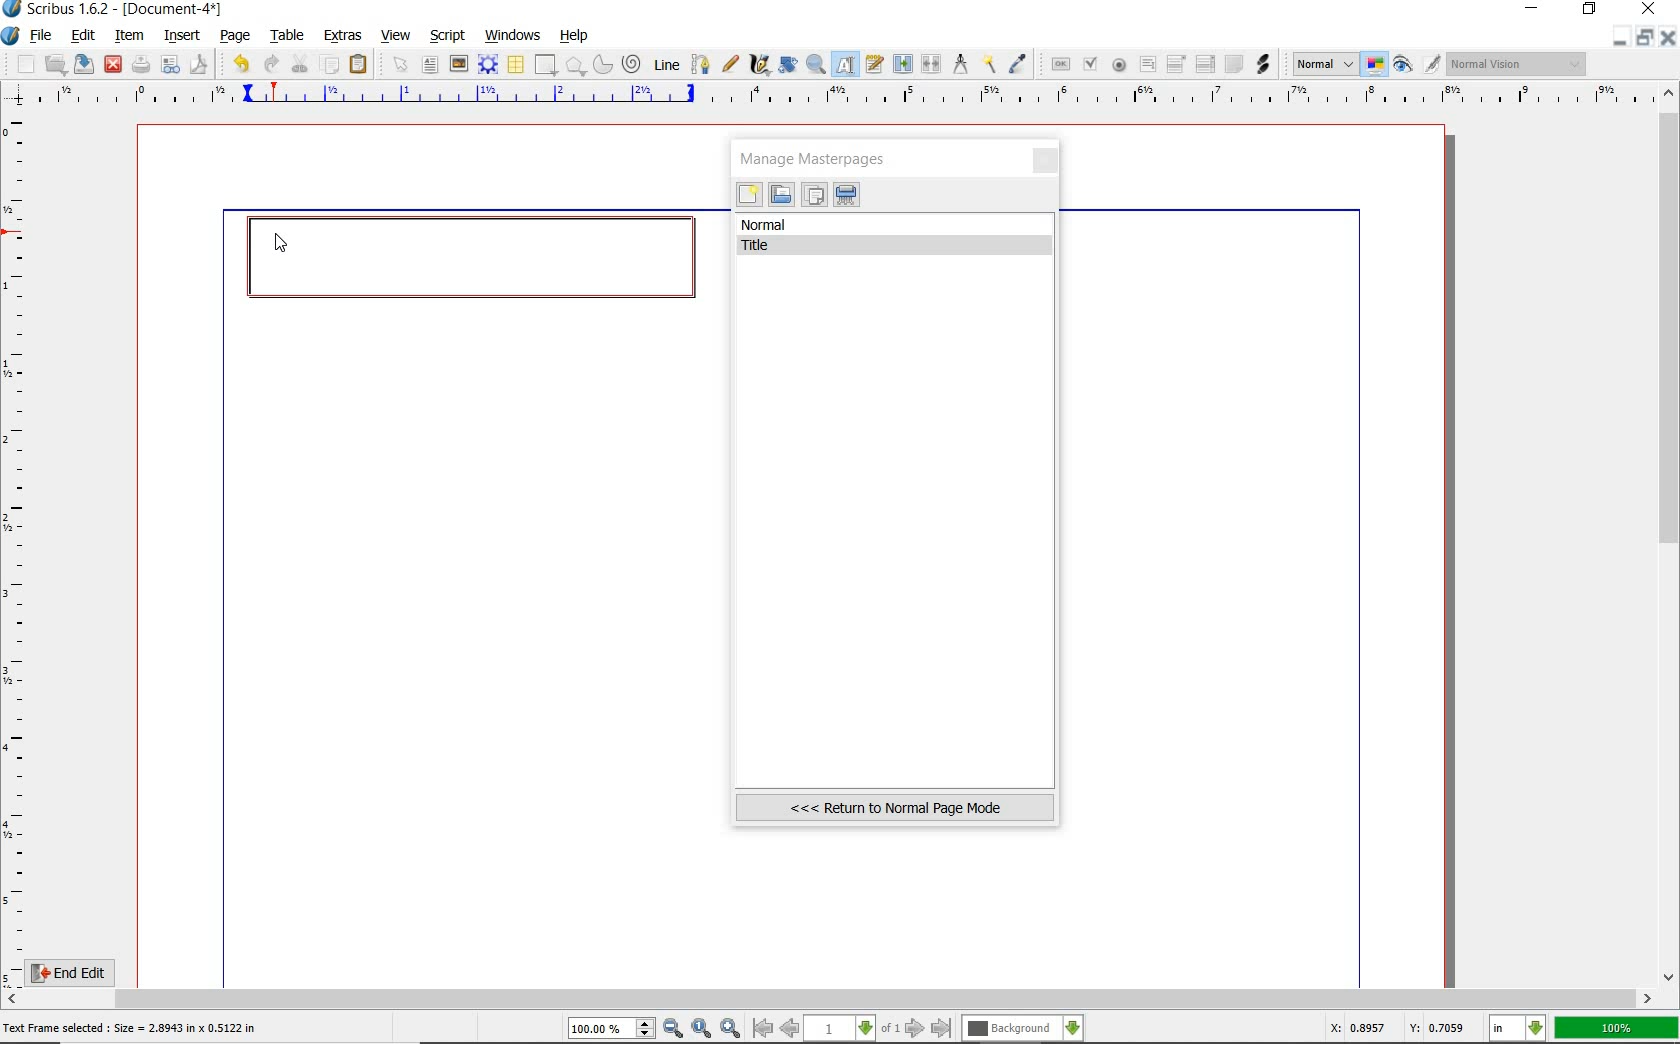 Image resolution: width=1680 pixels, height=1044 pixels. Describe the element at coordinates (841, 97) in the screenshot. I see `ruler` at that location.